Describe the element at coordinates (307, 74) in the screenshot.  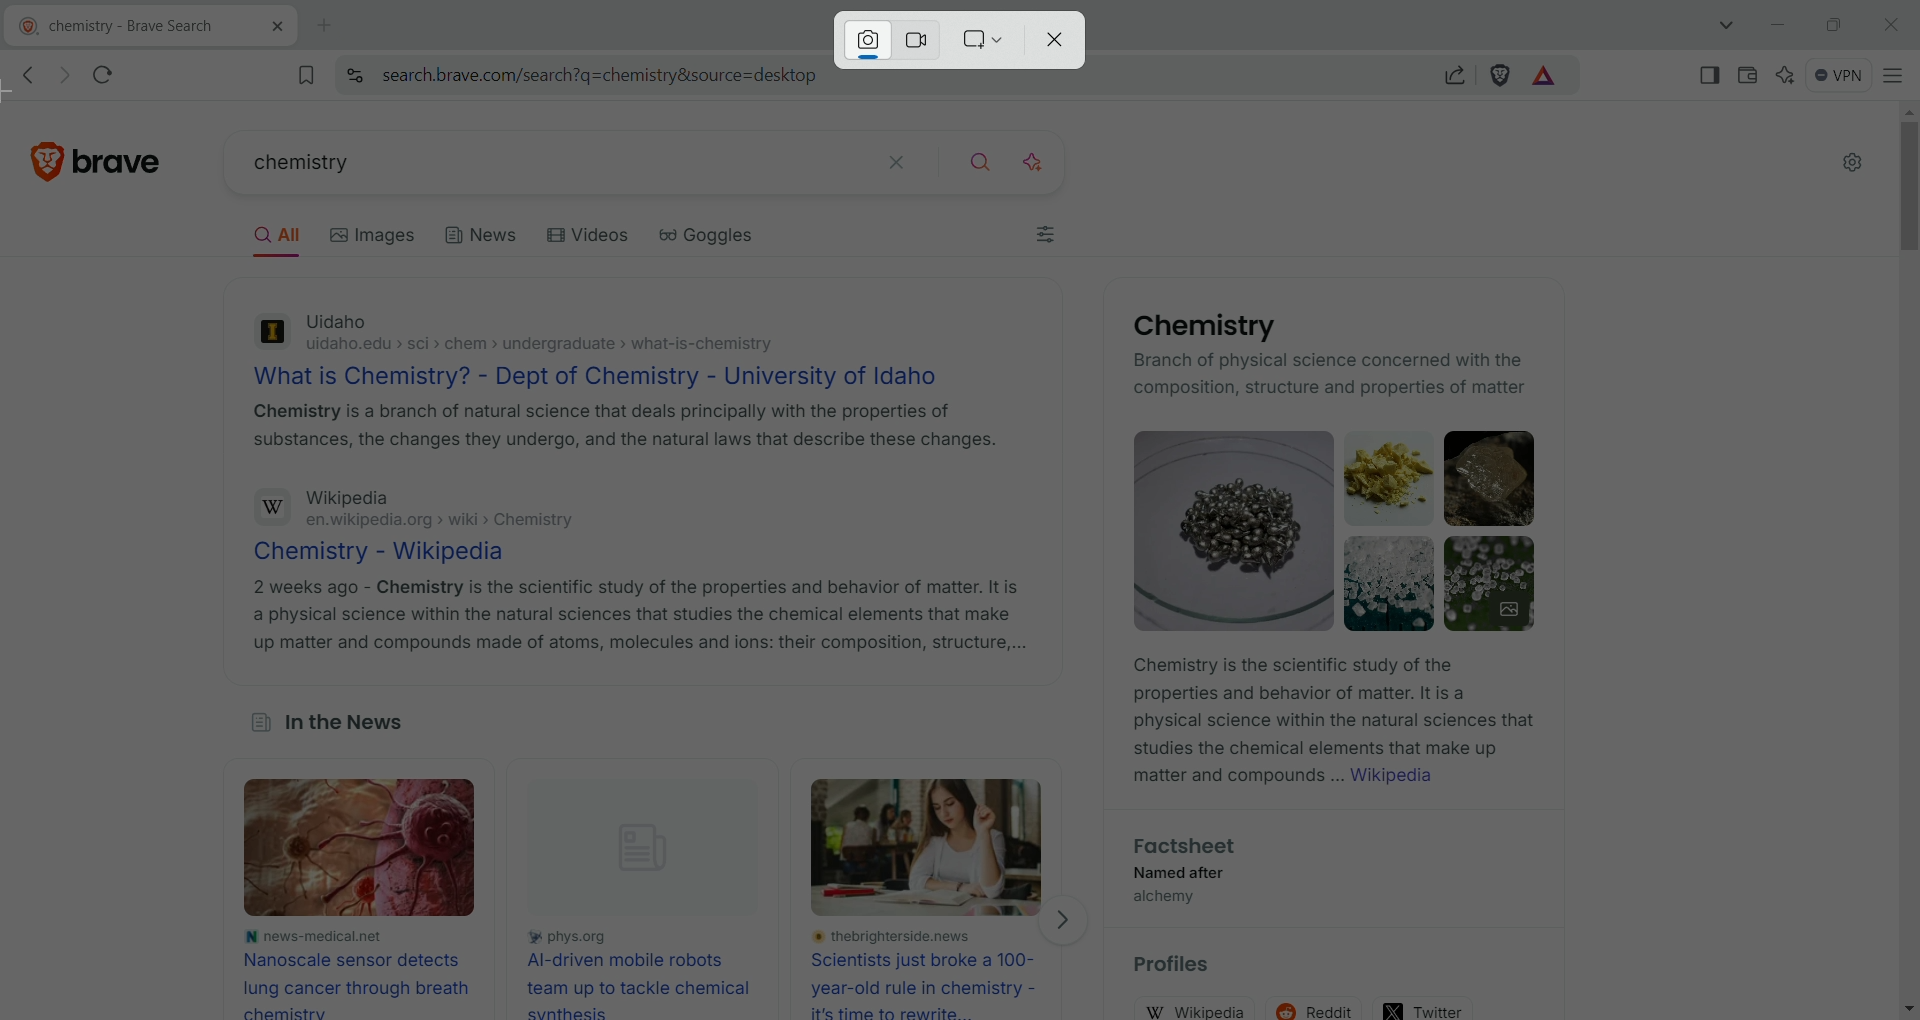
I see `bookmark this tab` at that location.